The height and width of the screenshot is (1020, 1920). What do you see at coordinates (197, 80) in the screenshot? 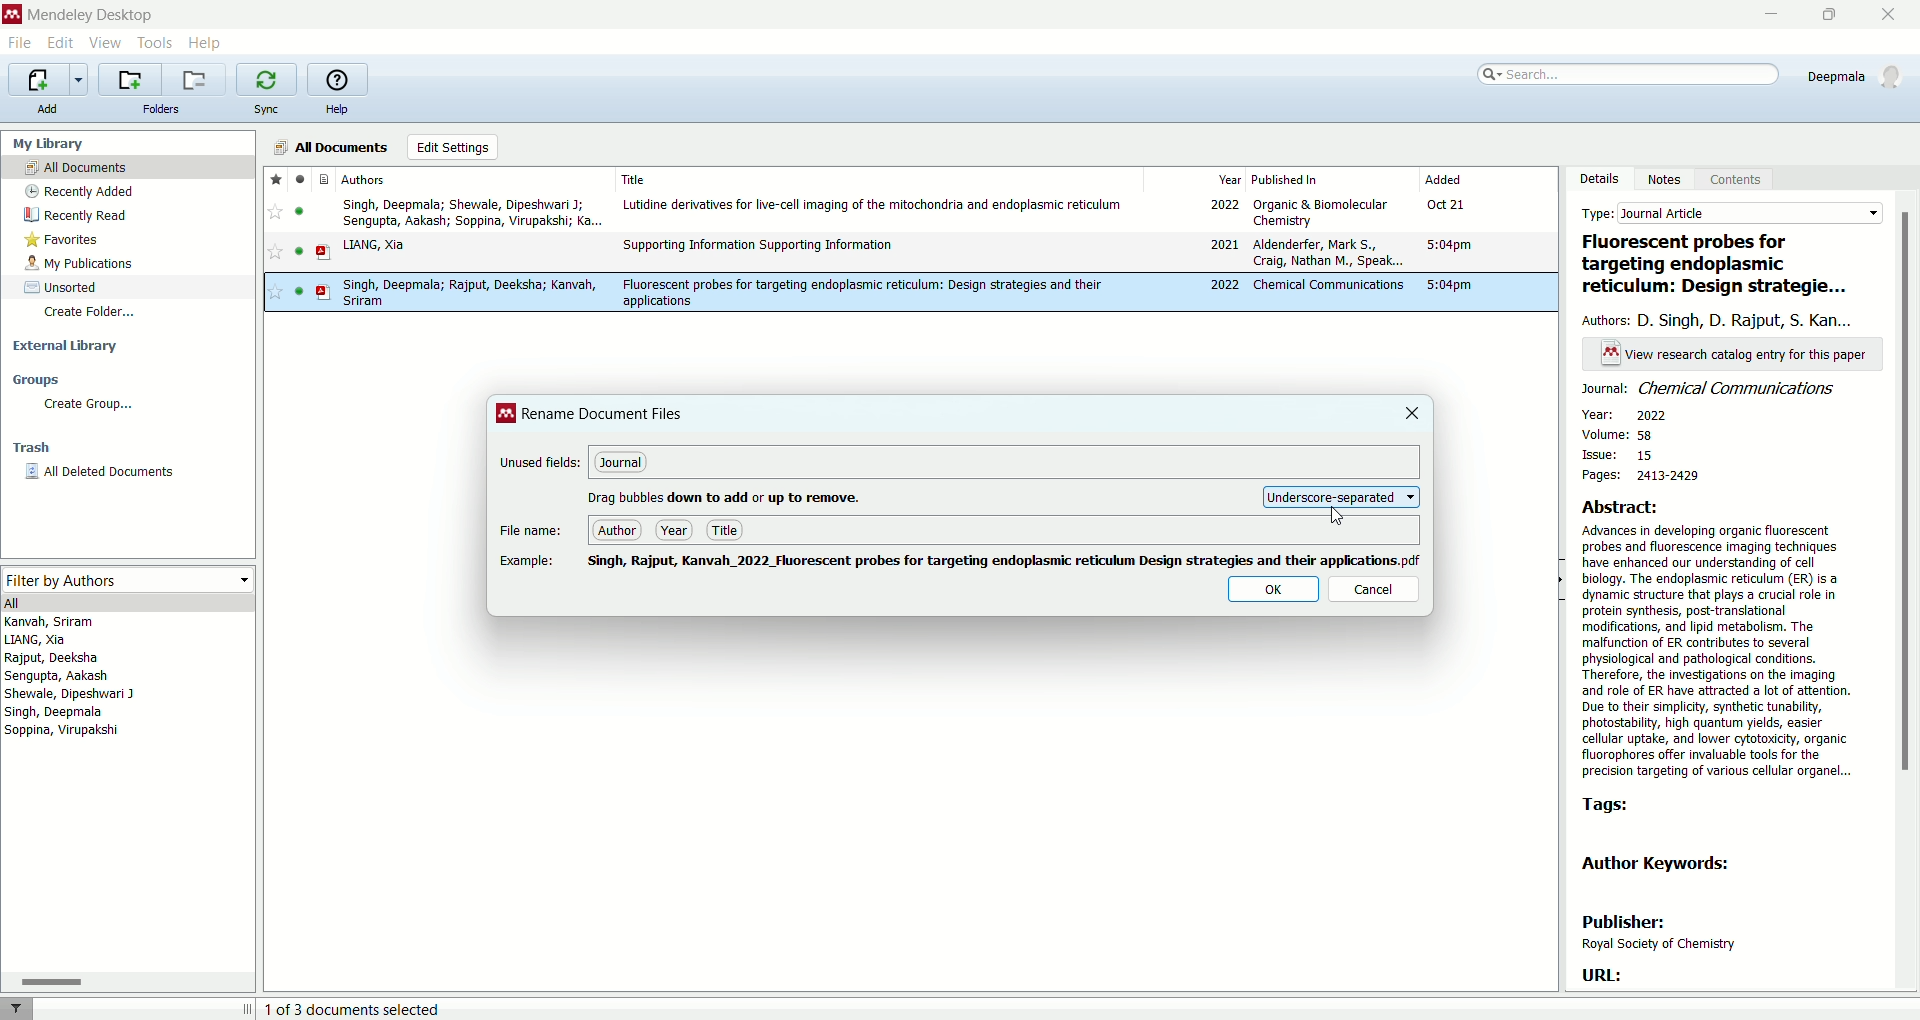
I see `remove current folder` at bounding box center [197, 80].